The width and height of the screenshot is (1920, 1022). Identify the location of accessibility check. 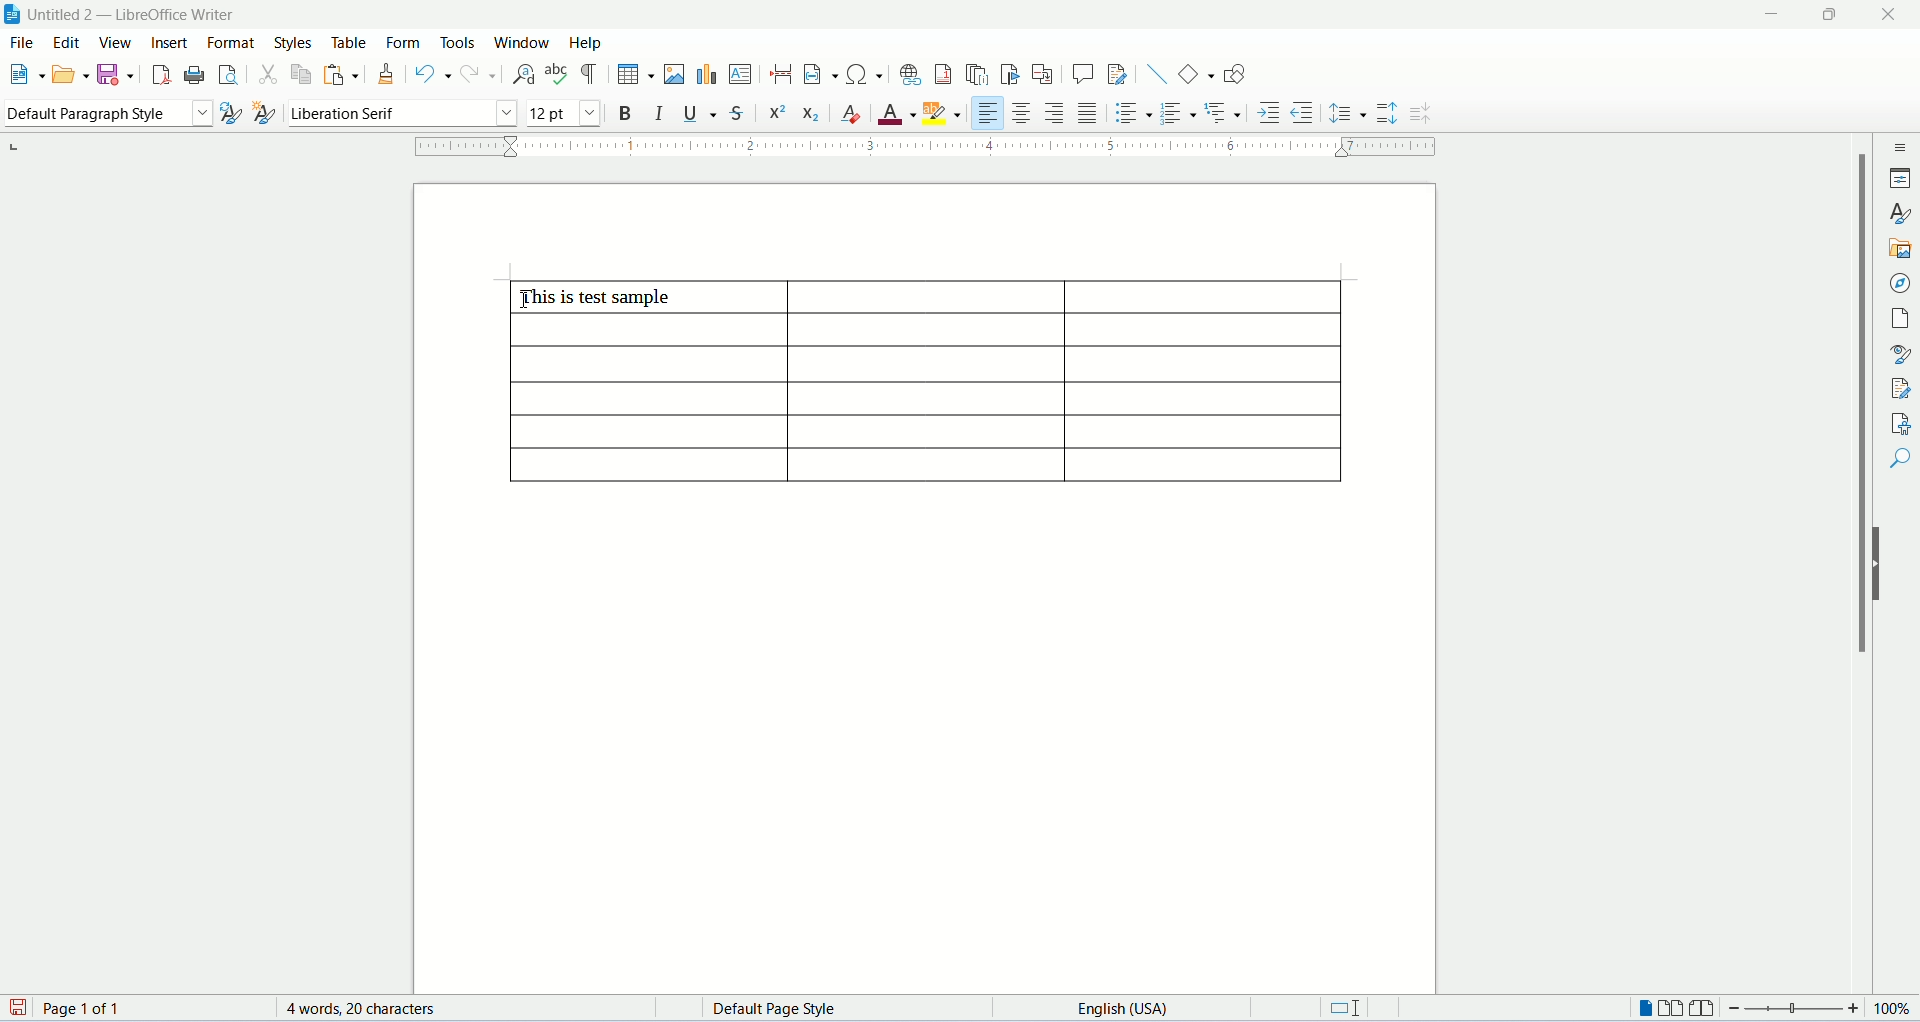
(1902, 421).